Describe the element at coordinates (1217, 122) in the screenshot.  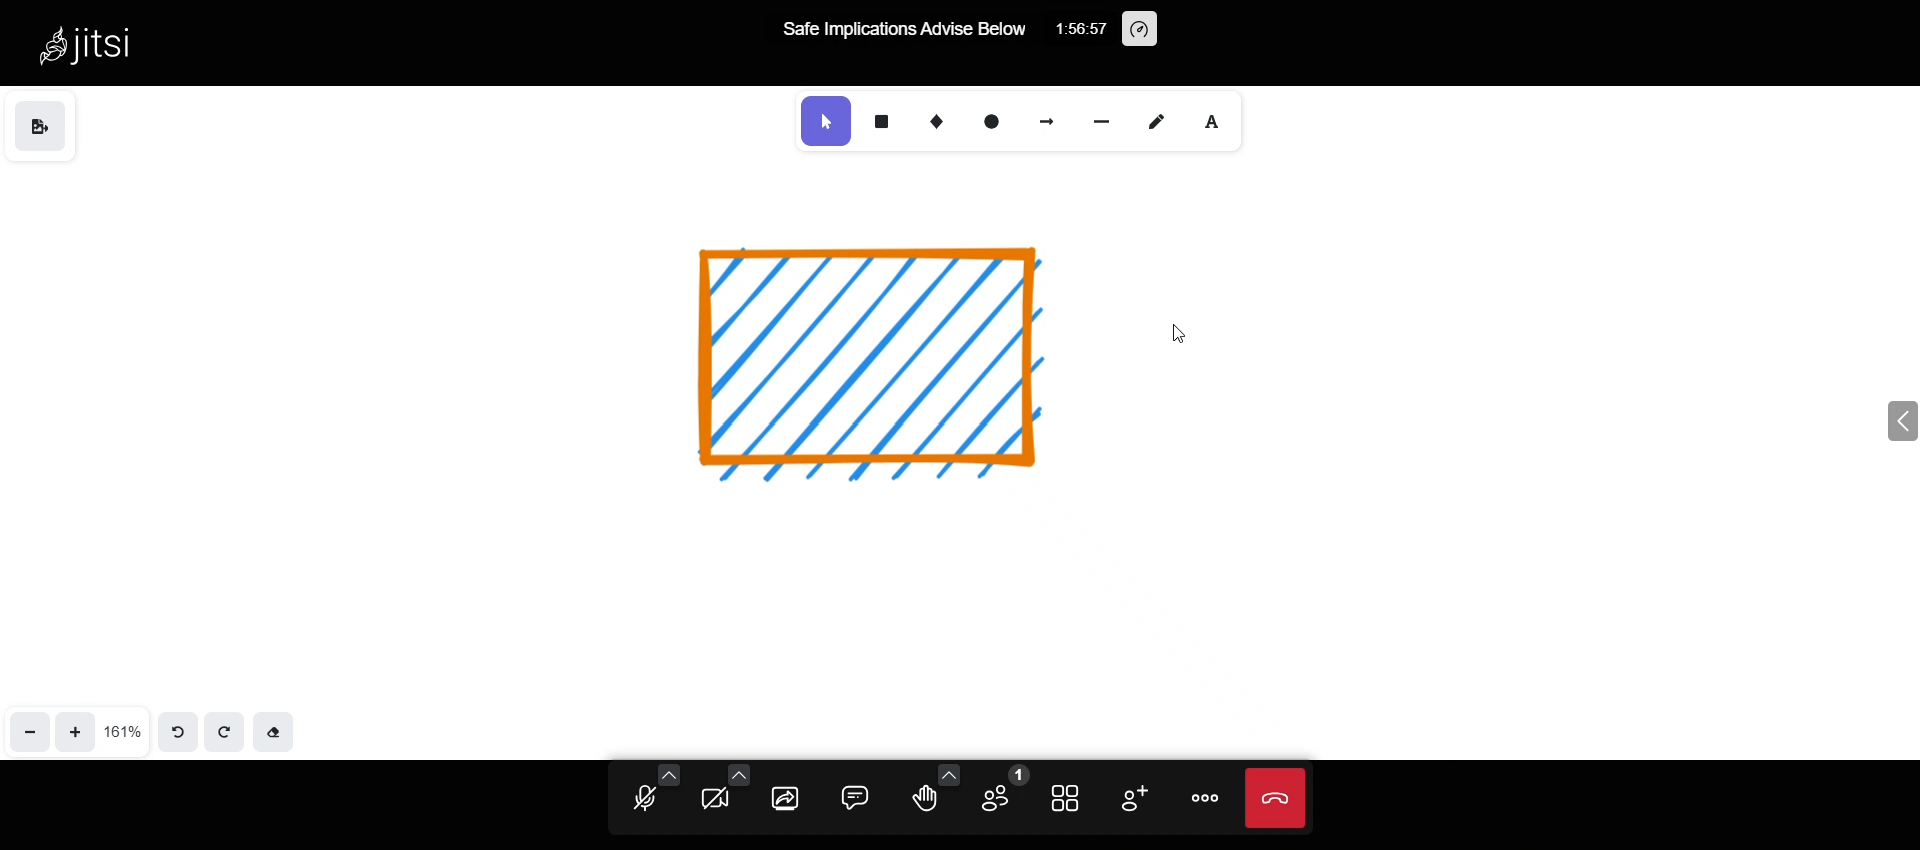
I see `font` at that location.